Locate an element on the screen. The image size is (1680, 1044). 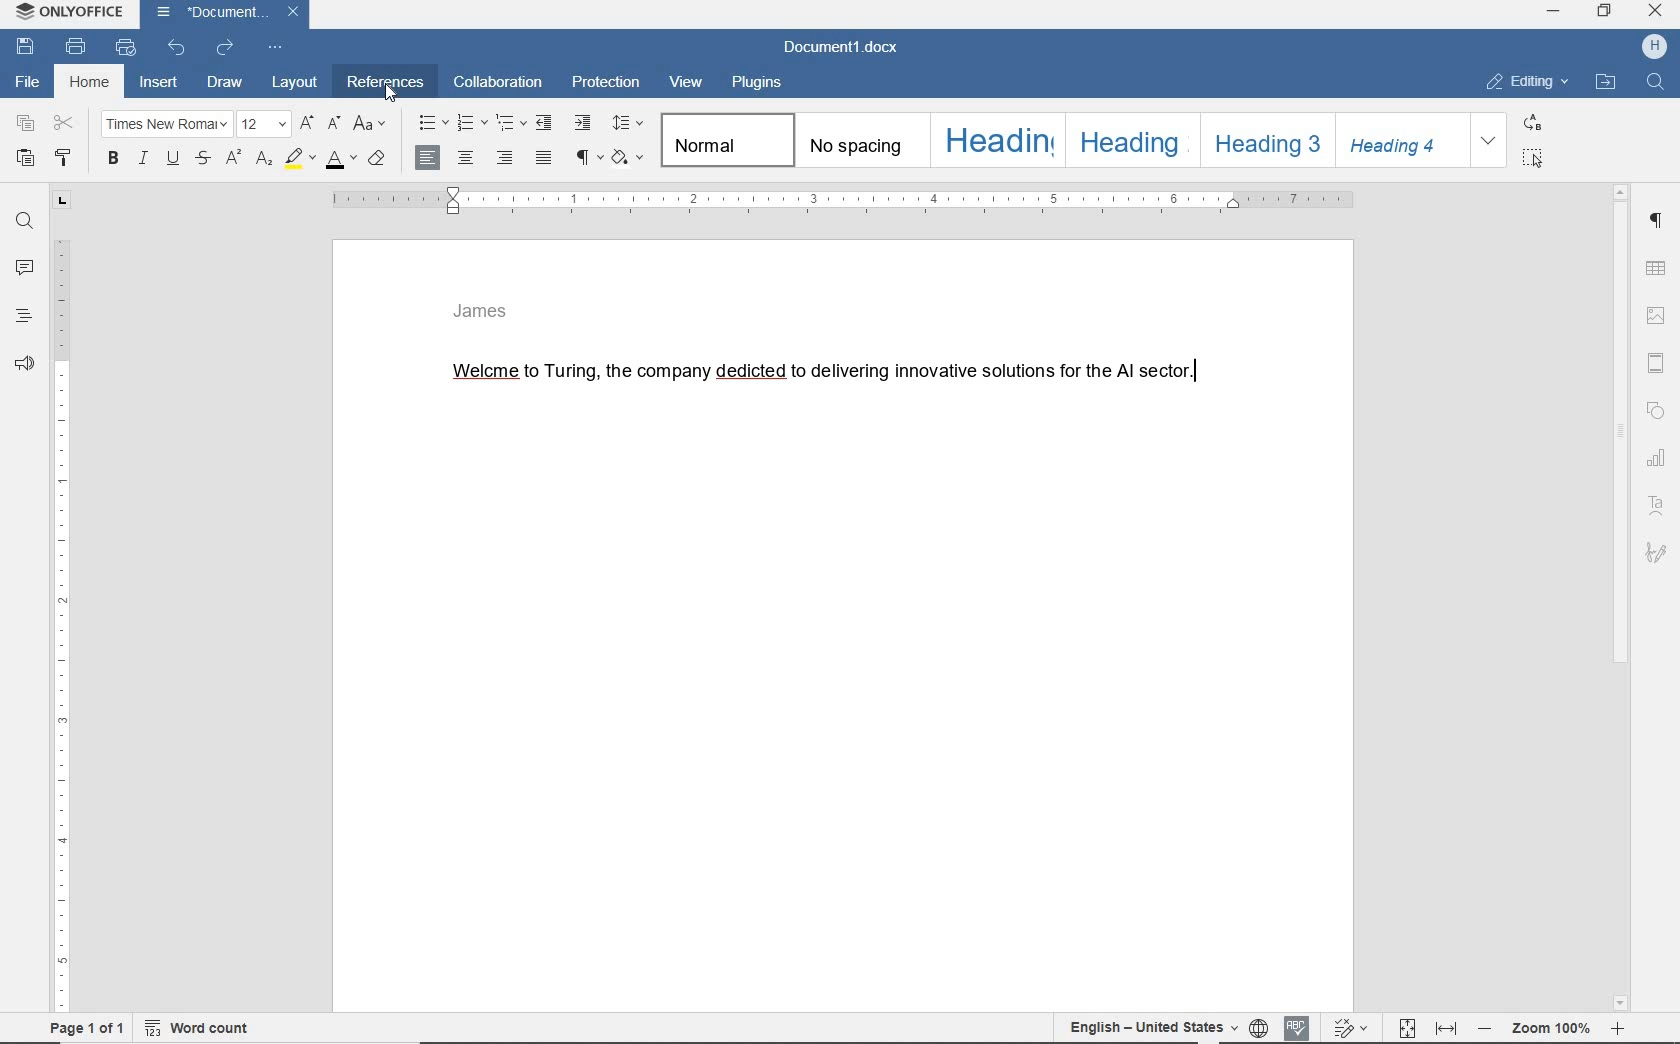
REPLACE is located at coordinates (1535, 124).